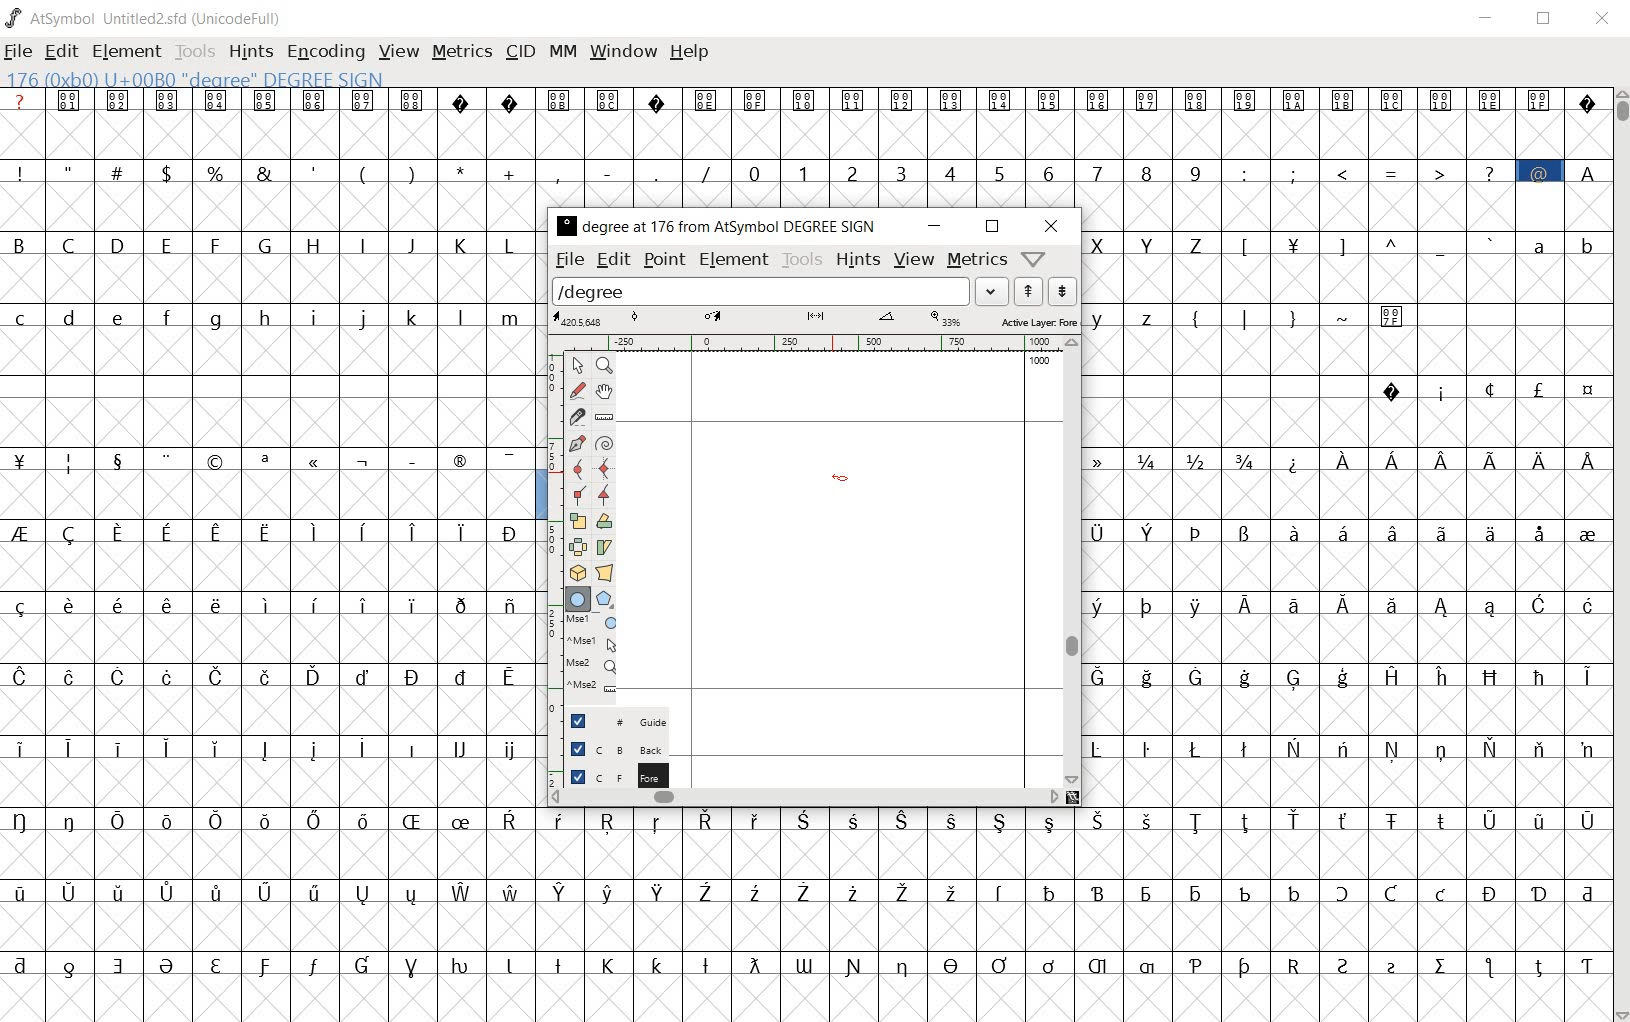 The height and width of the screenshot is (1022, 1630). Describe the element at coordinates (1128, 100) in the screenshot. I see `unicode code points` at that location.